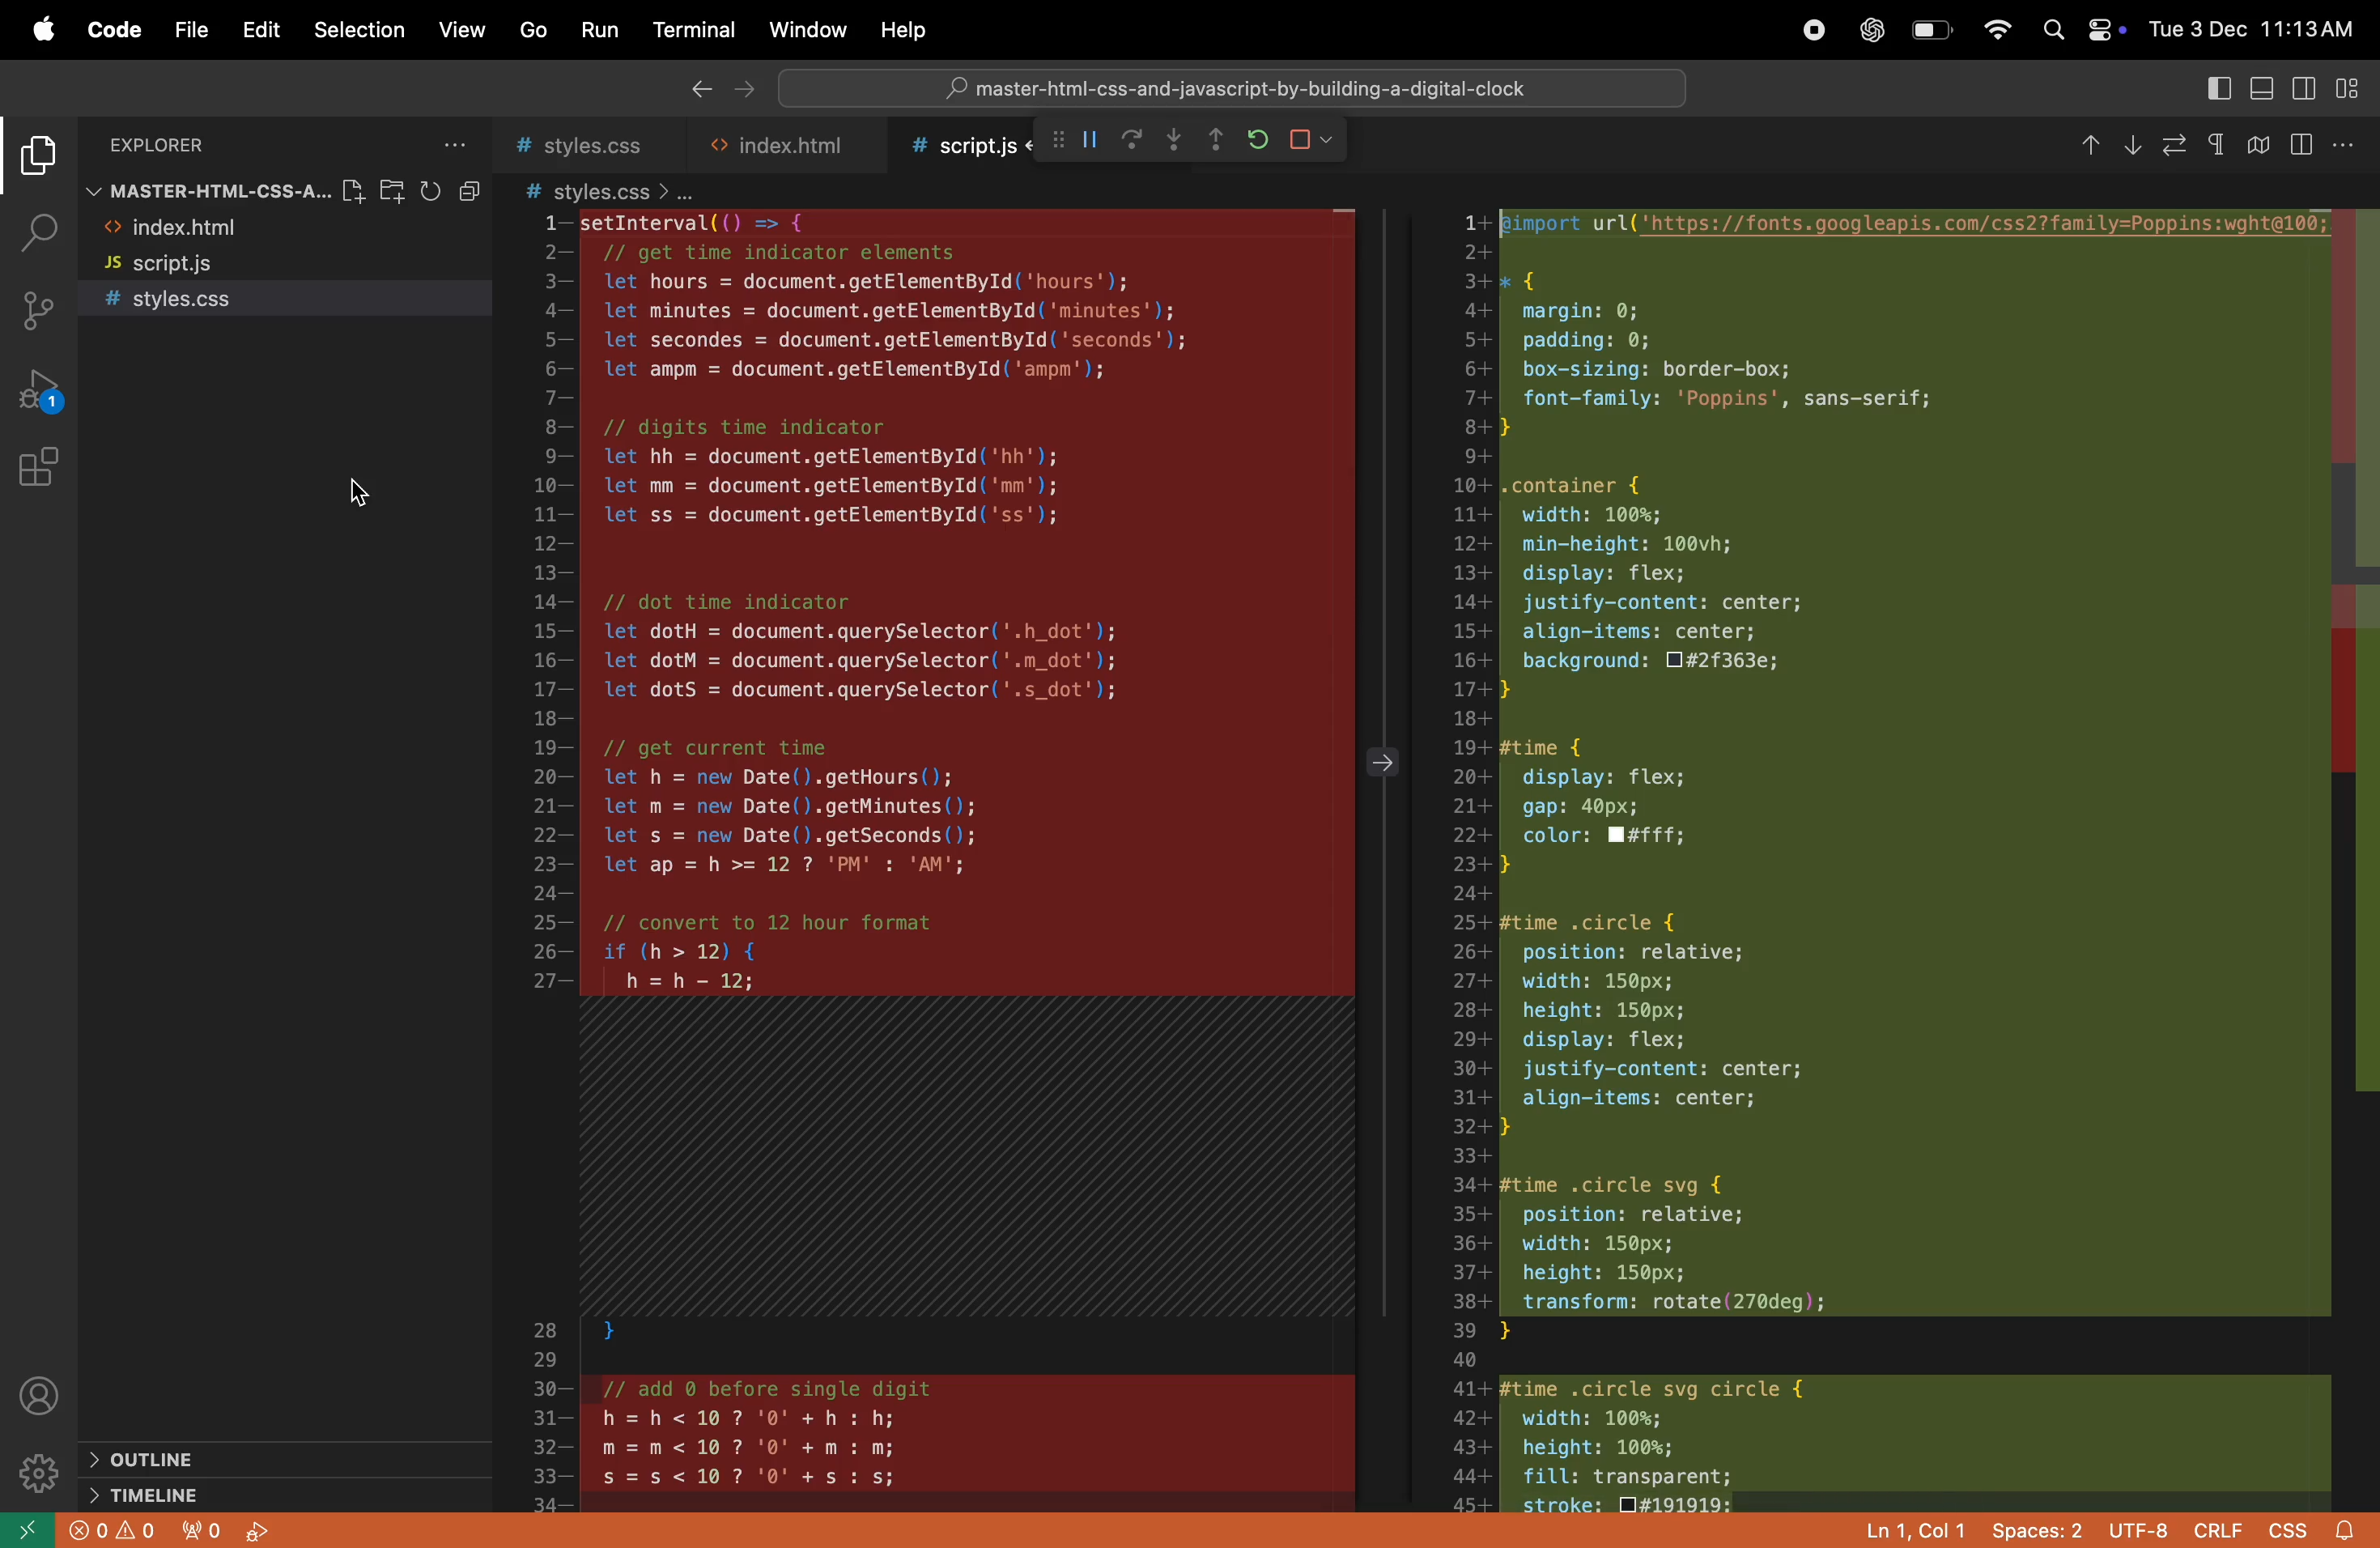  I want to click on alert, so click(2351, 1530).